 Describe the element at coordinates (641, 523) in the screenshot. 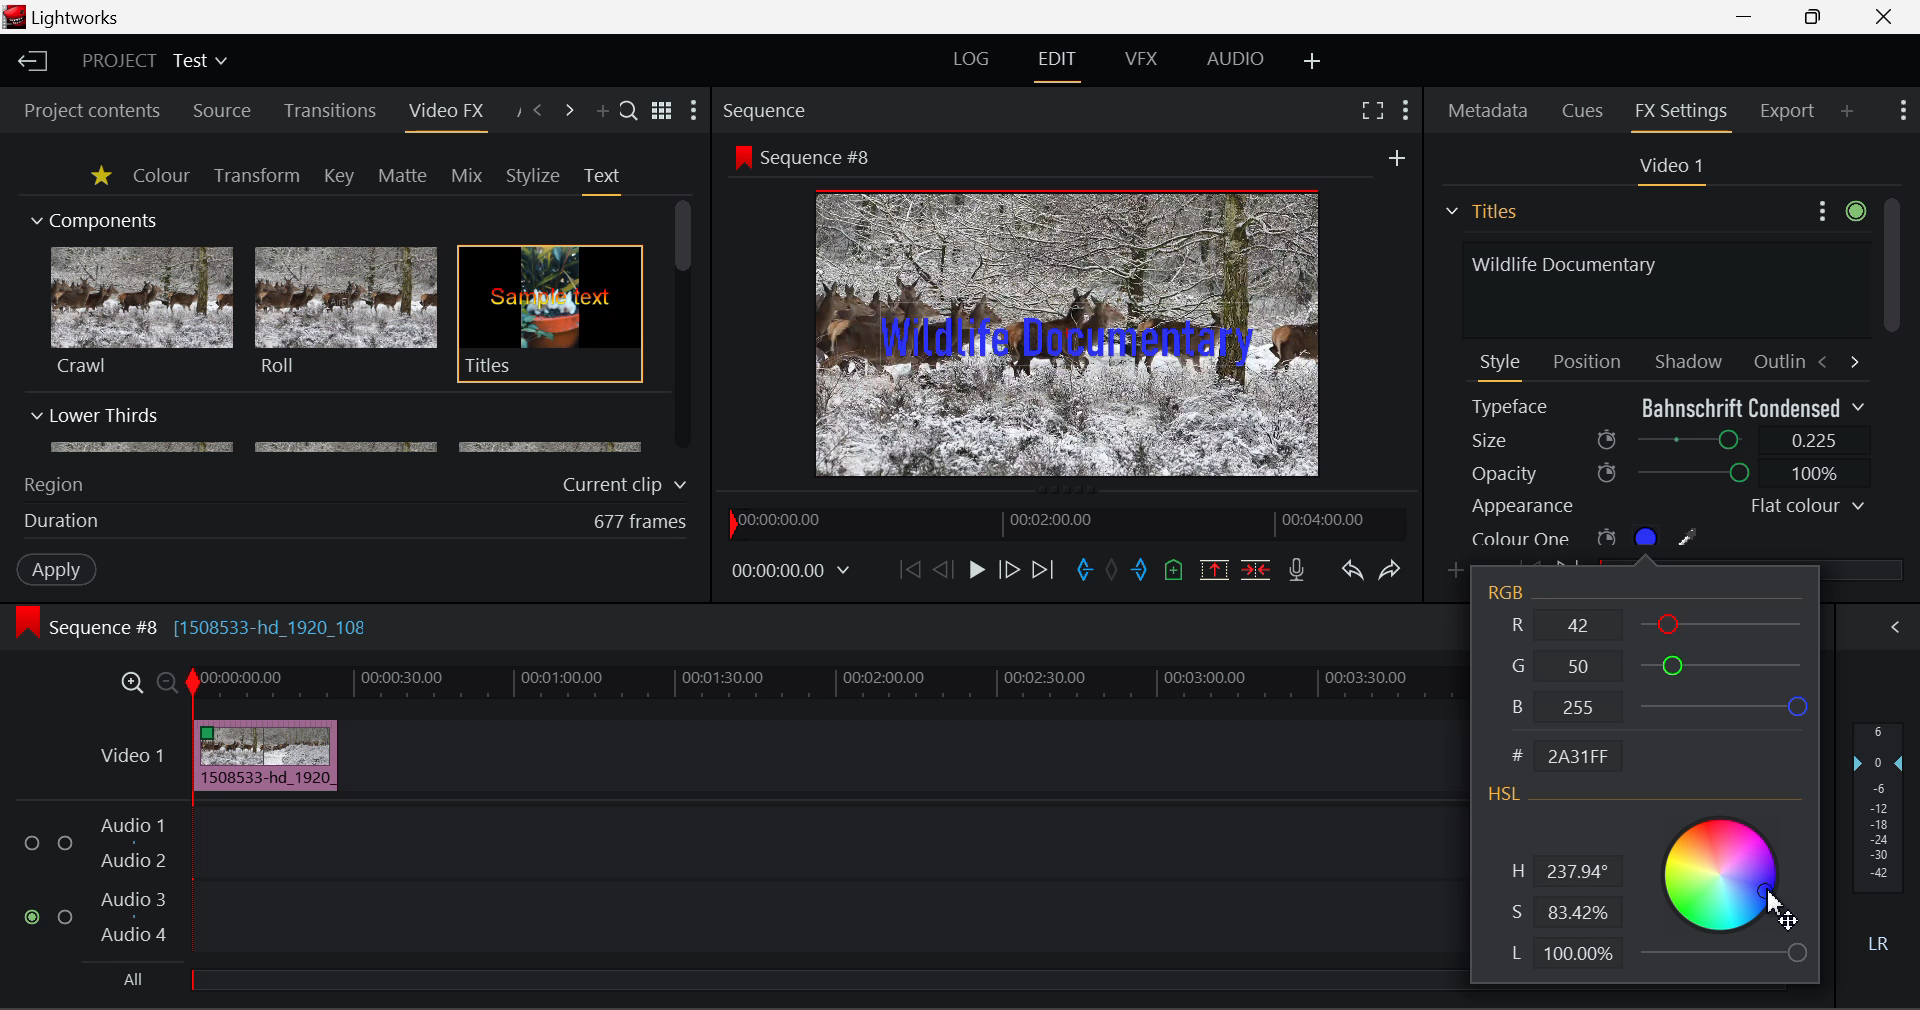

I see `677 frames` at that location.